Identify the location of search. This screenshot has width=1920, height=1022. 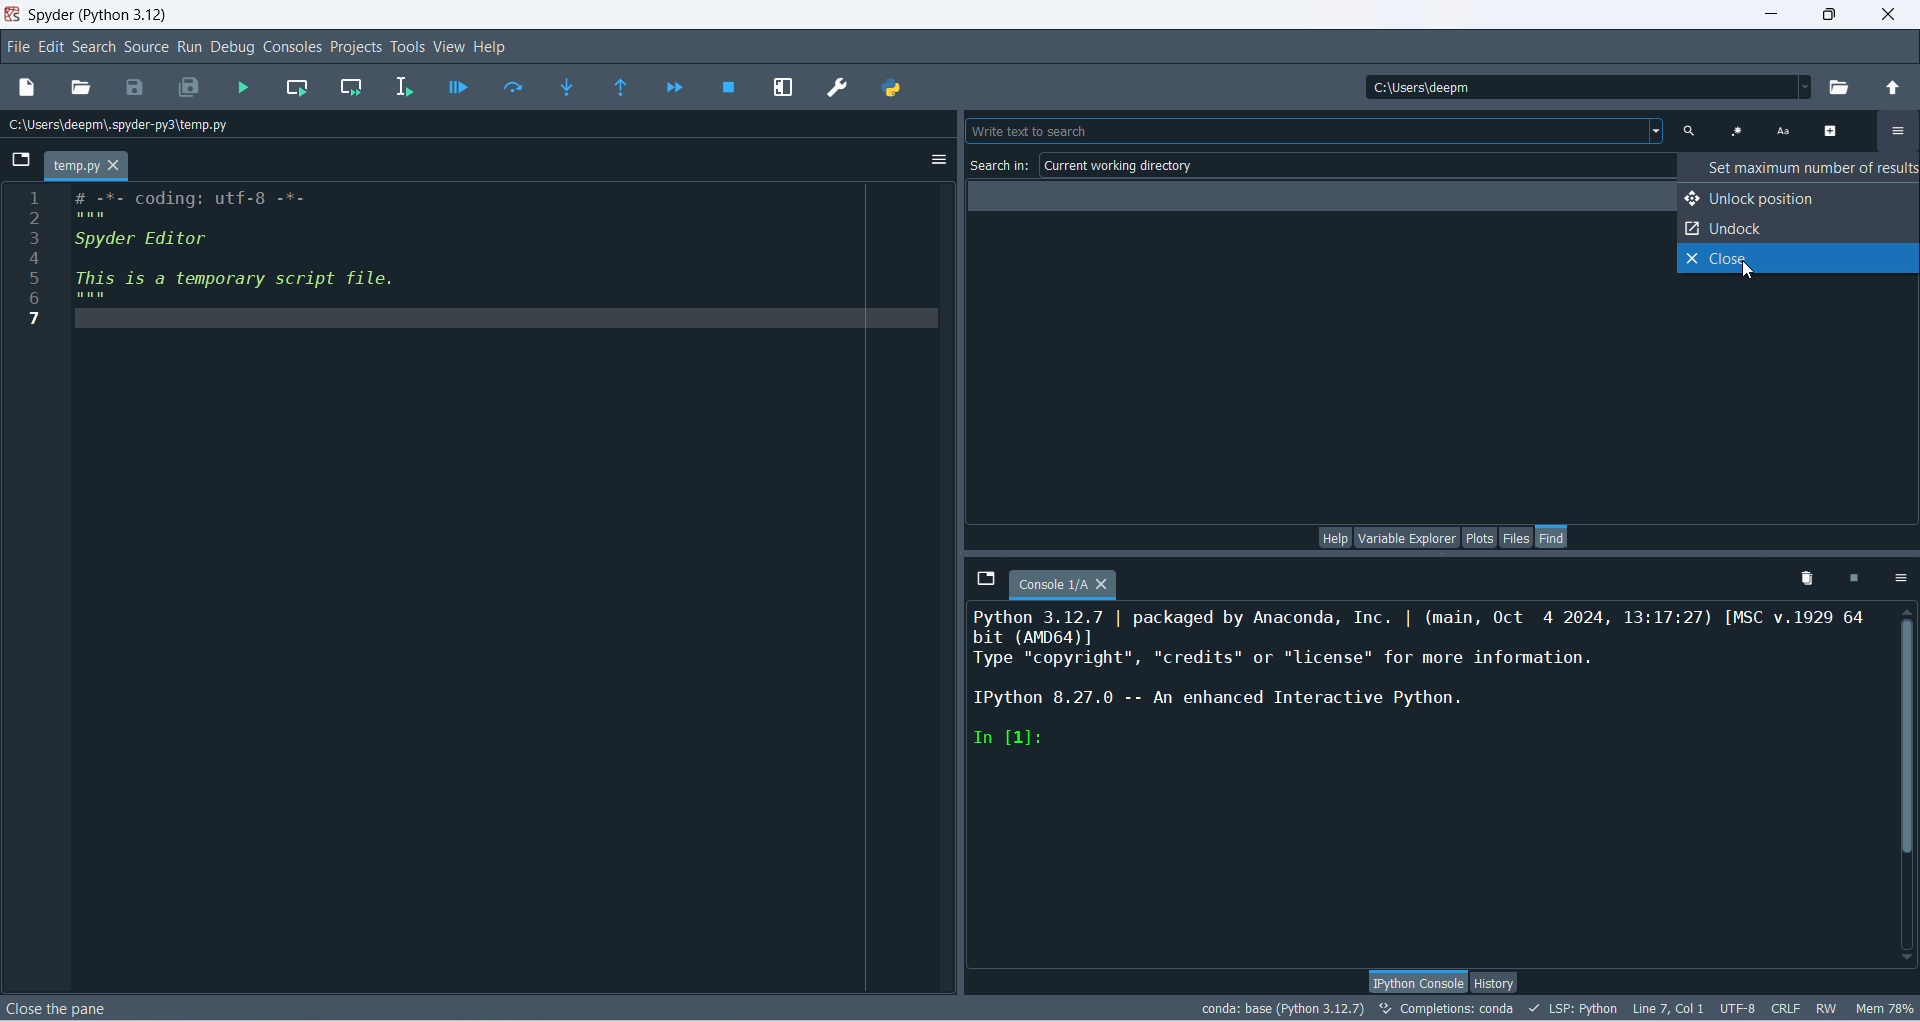
(96, 49).